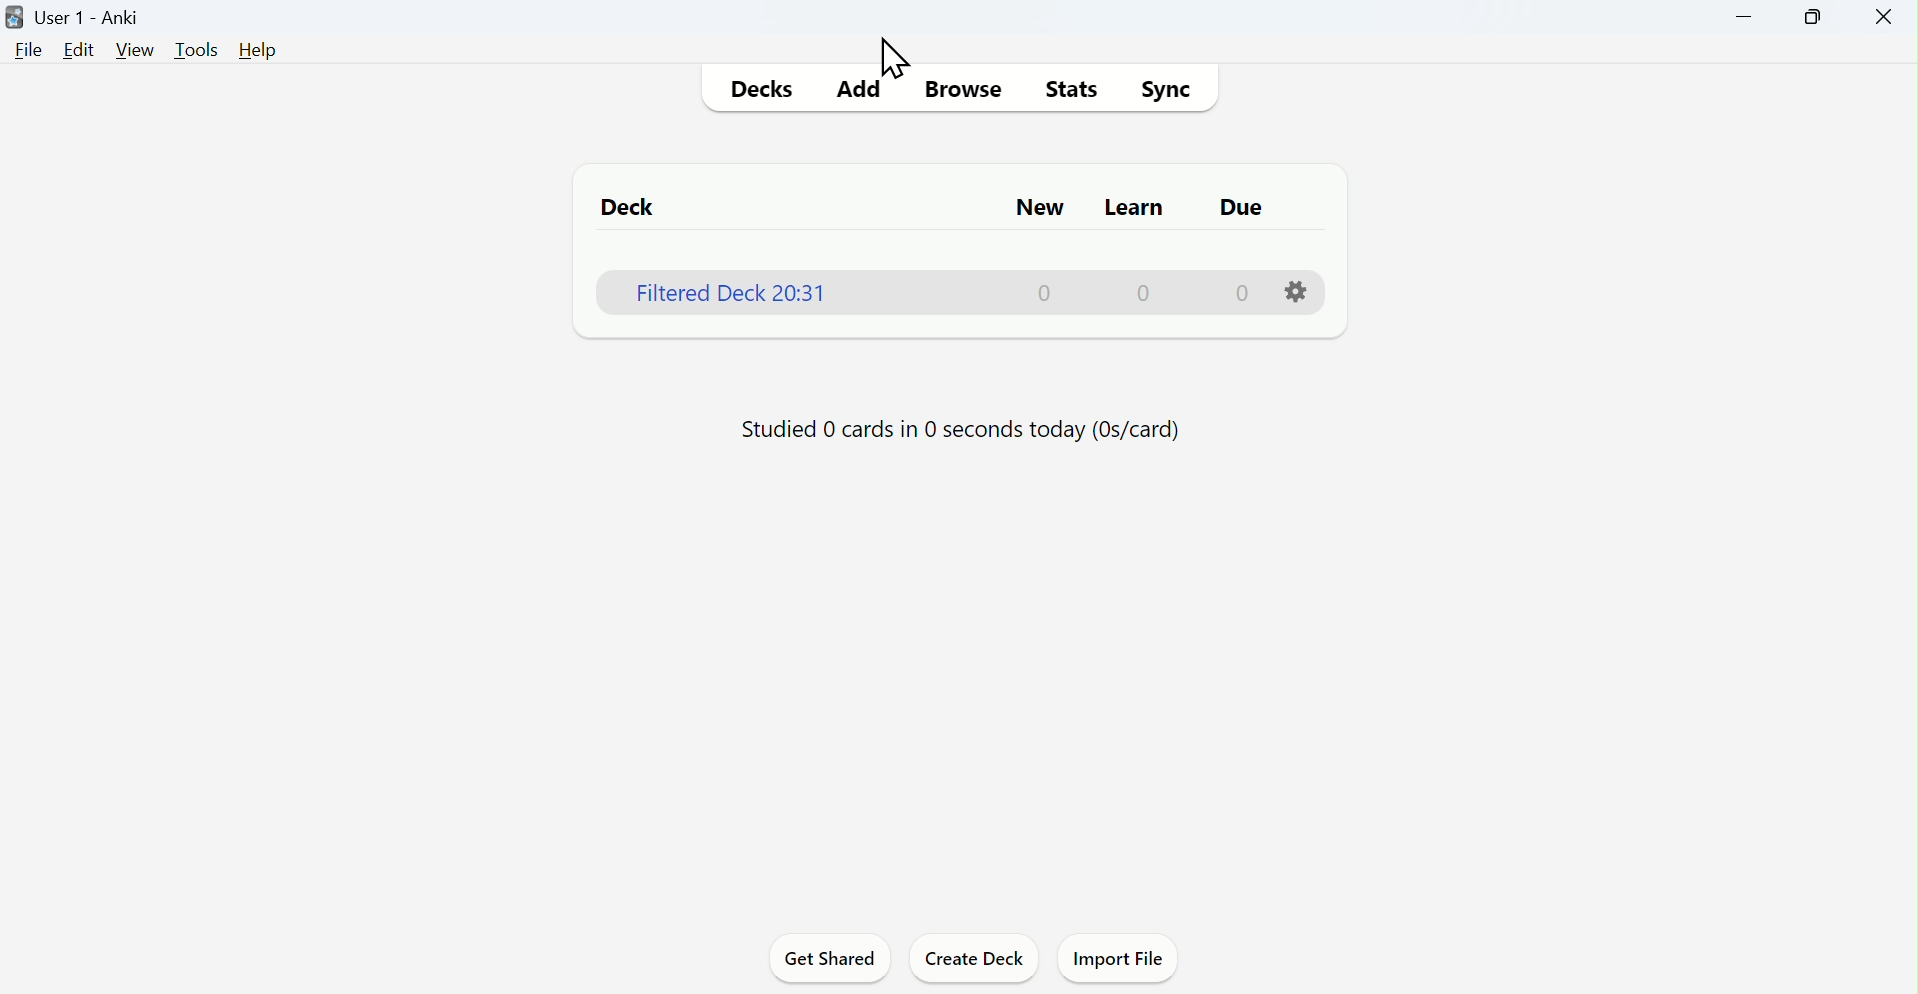 Image resolution: width=1918 pixels, height=994 pixels. What do you see at coordinates (1879, 21) in the screenshot?
I see `Close` at bounding box center [1879, 21].